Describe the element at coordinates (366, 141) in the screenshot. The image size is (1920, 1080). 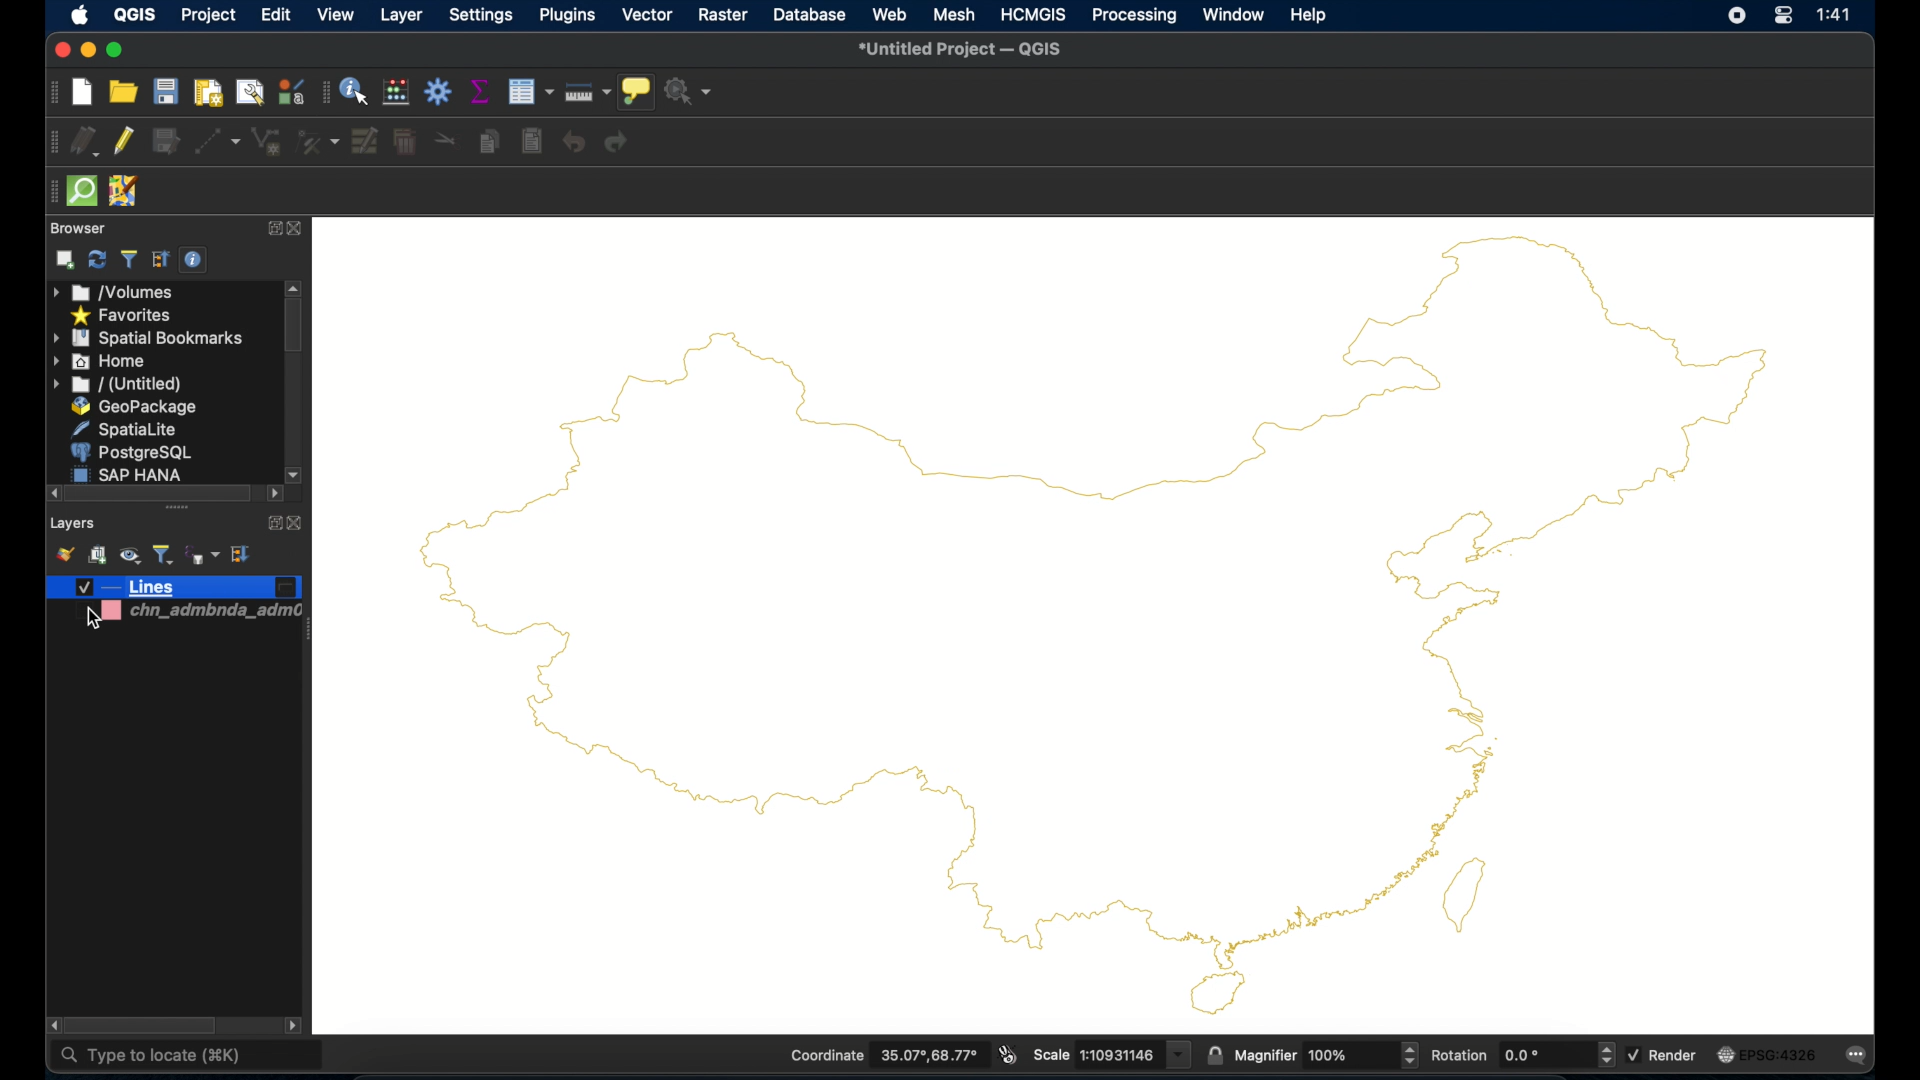
I see `modify attributes` at that location.